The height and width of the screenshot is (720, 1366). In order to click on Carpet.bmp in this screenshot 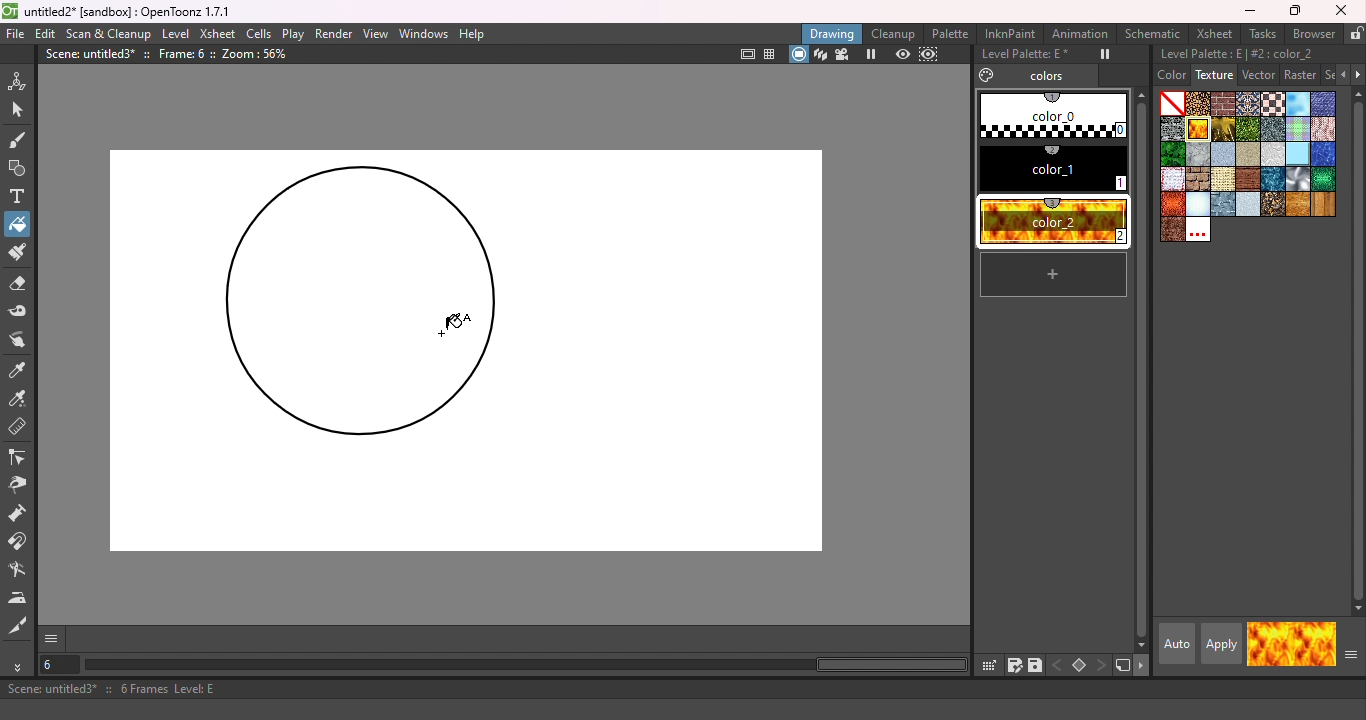, I will do `click(1249, 104)`.